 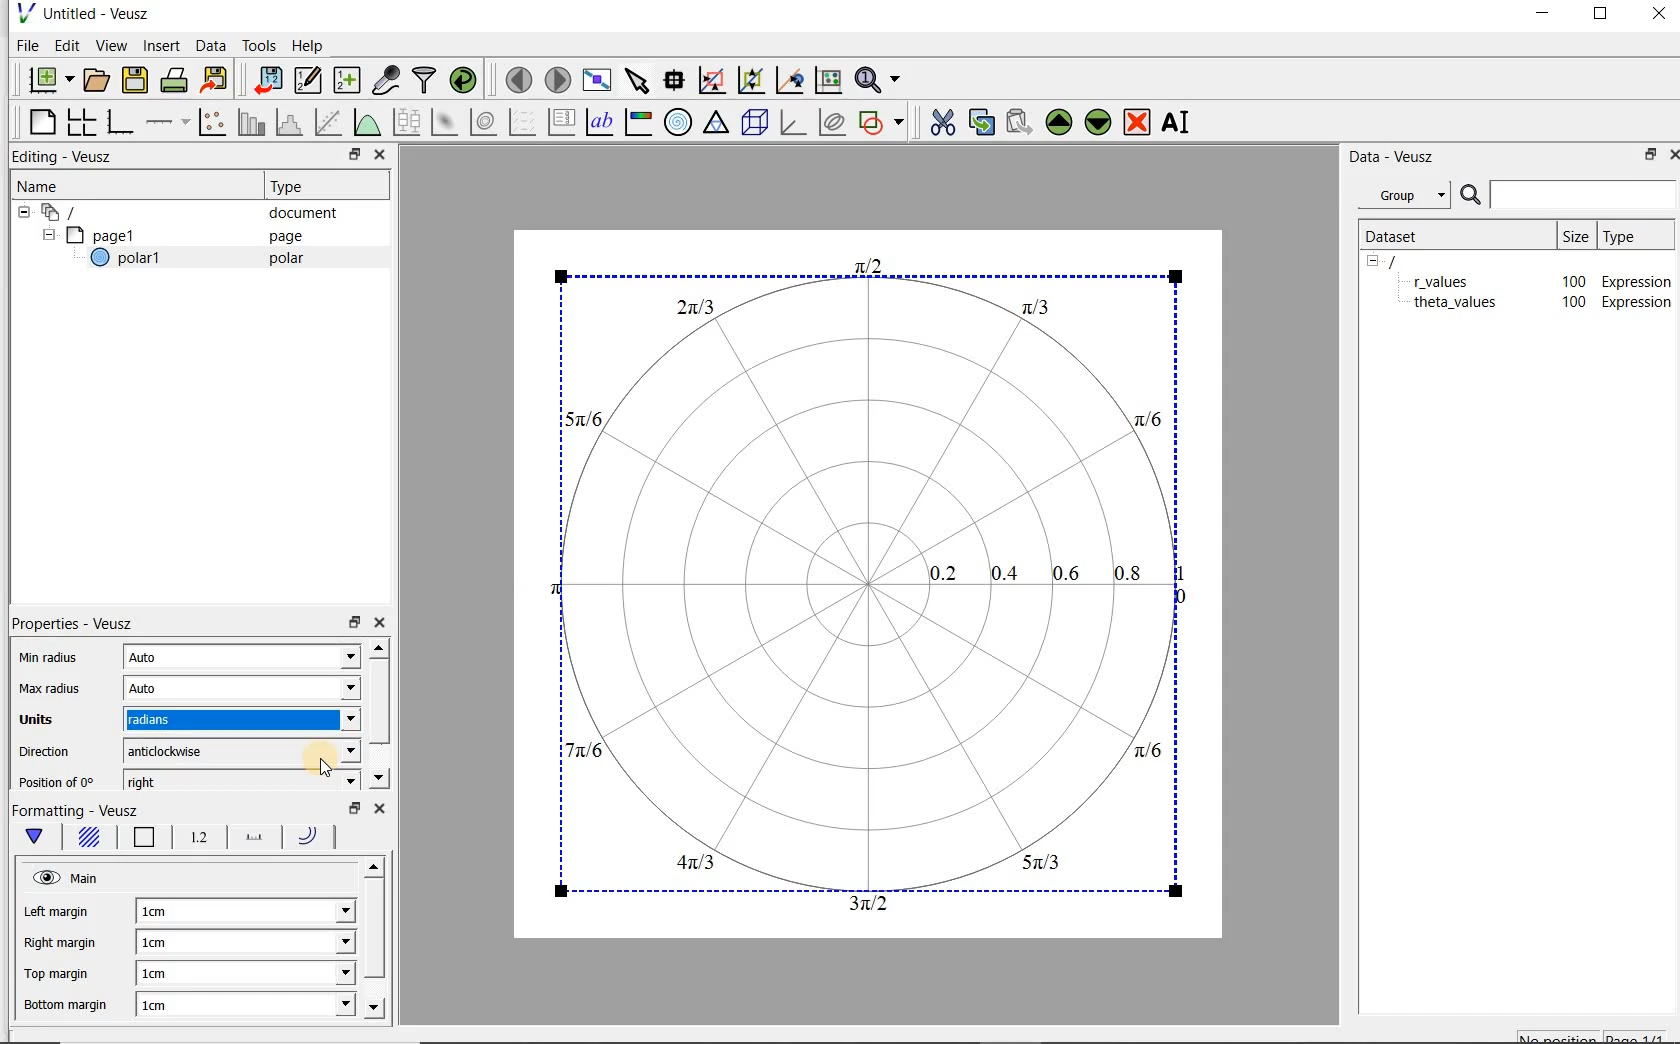 I want to click on import data into Veusz, so click(x=266, y=81).